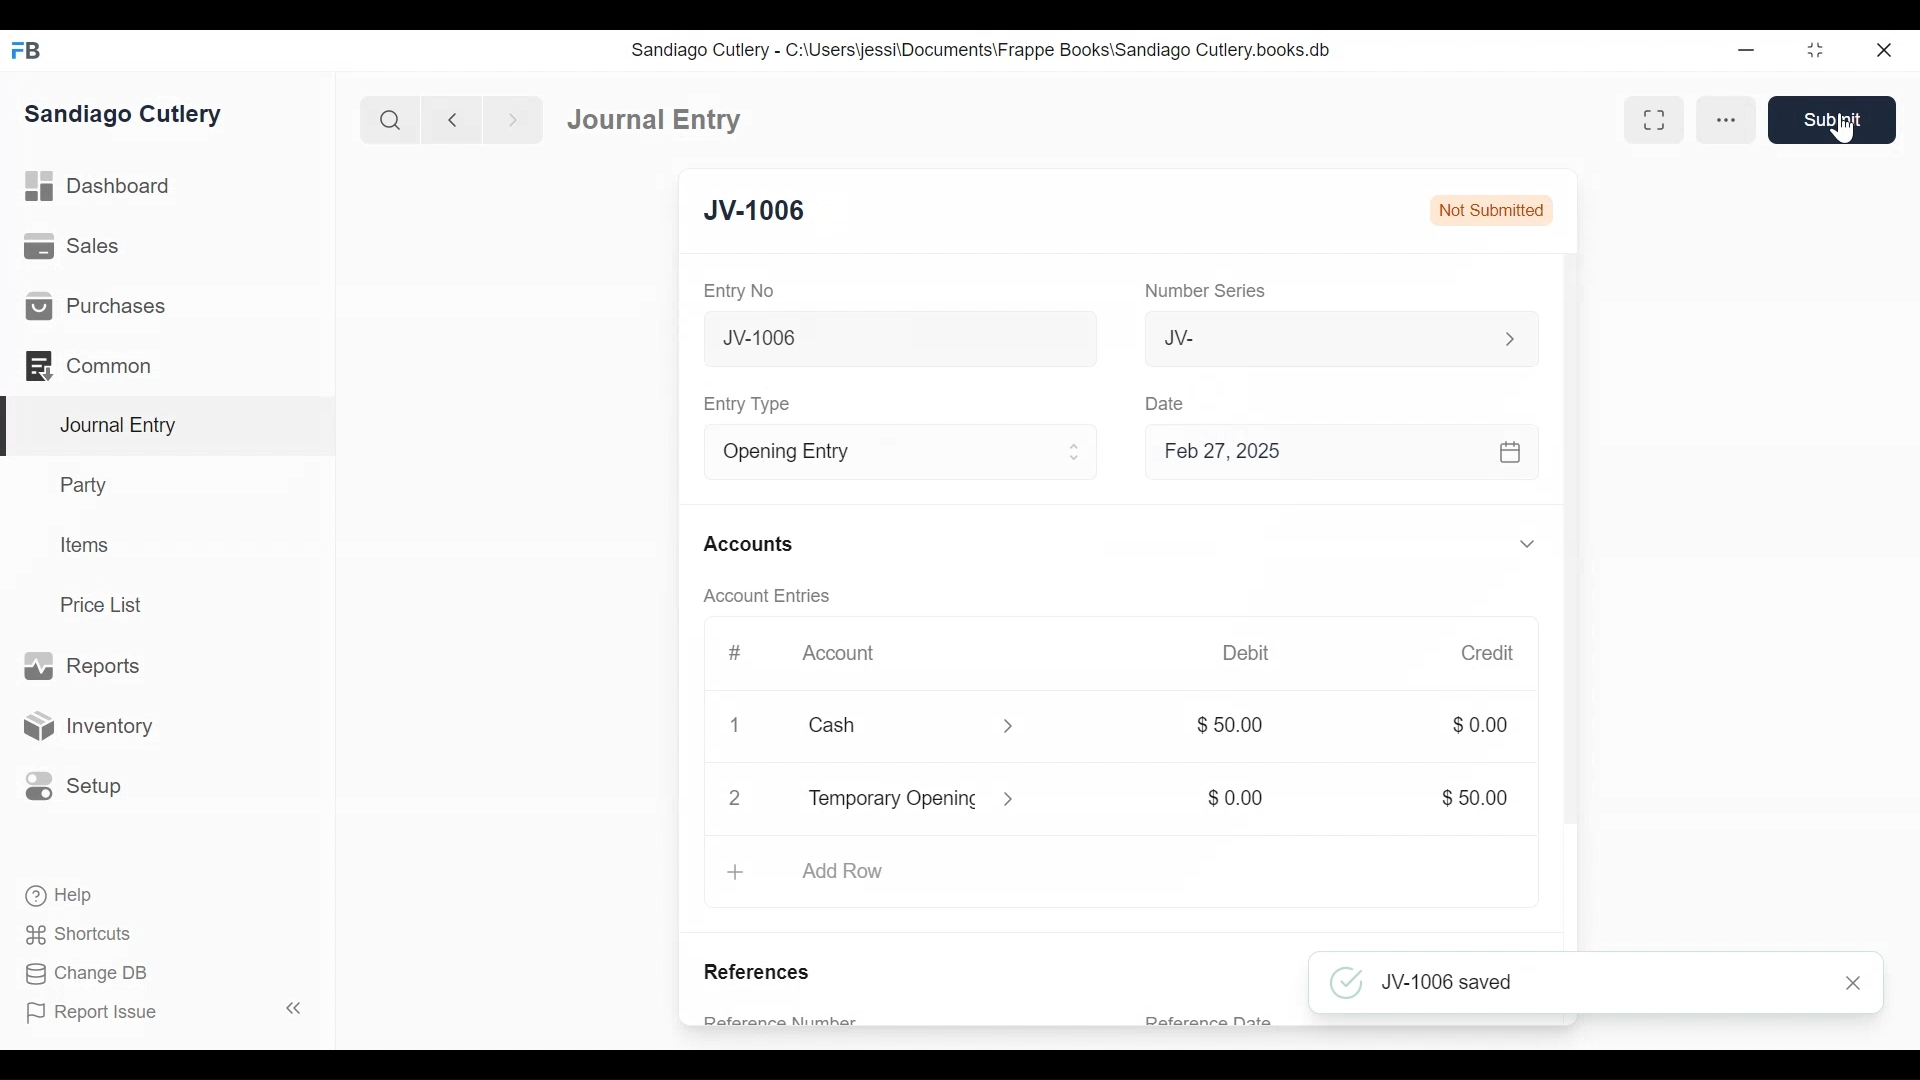 This screenshot has width=1920, height=1080. I want to click on Temporary Opening, so click(891, 802).